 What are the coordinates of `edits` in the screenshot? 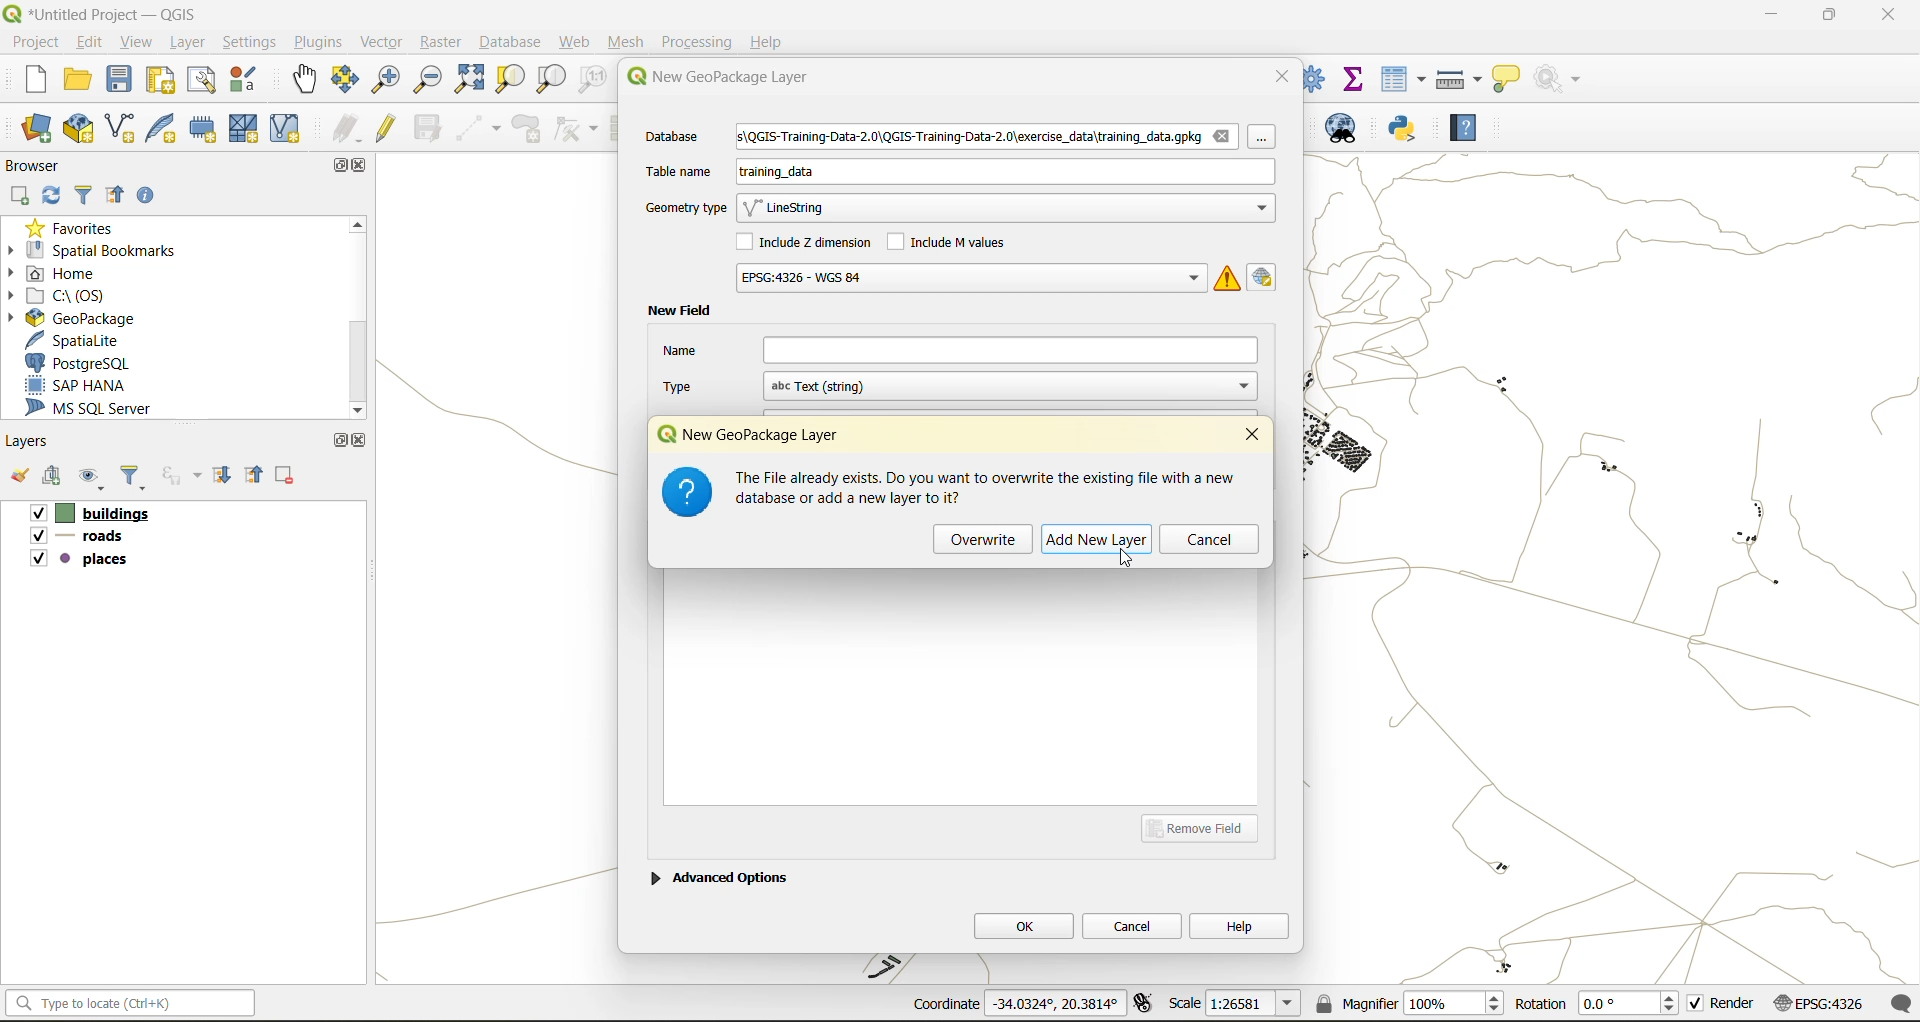 It's located at (347, 129).